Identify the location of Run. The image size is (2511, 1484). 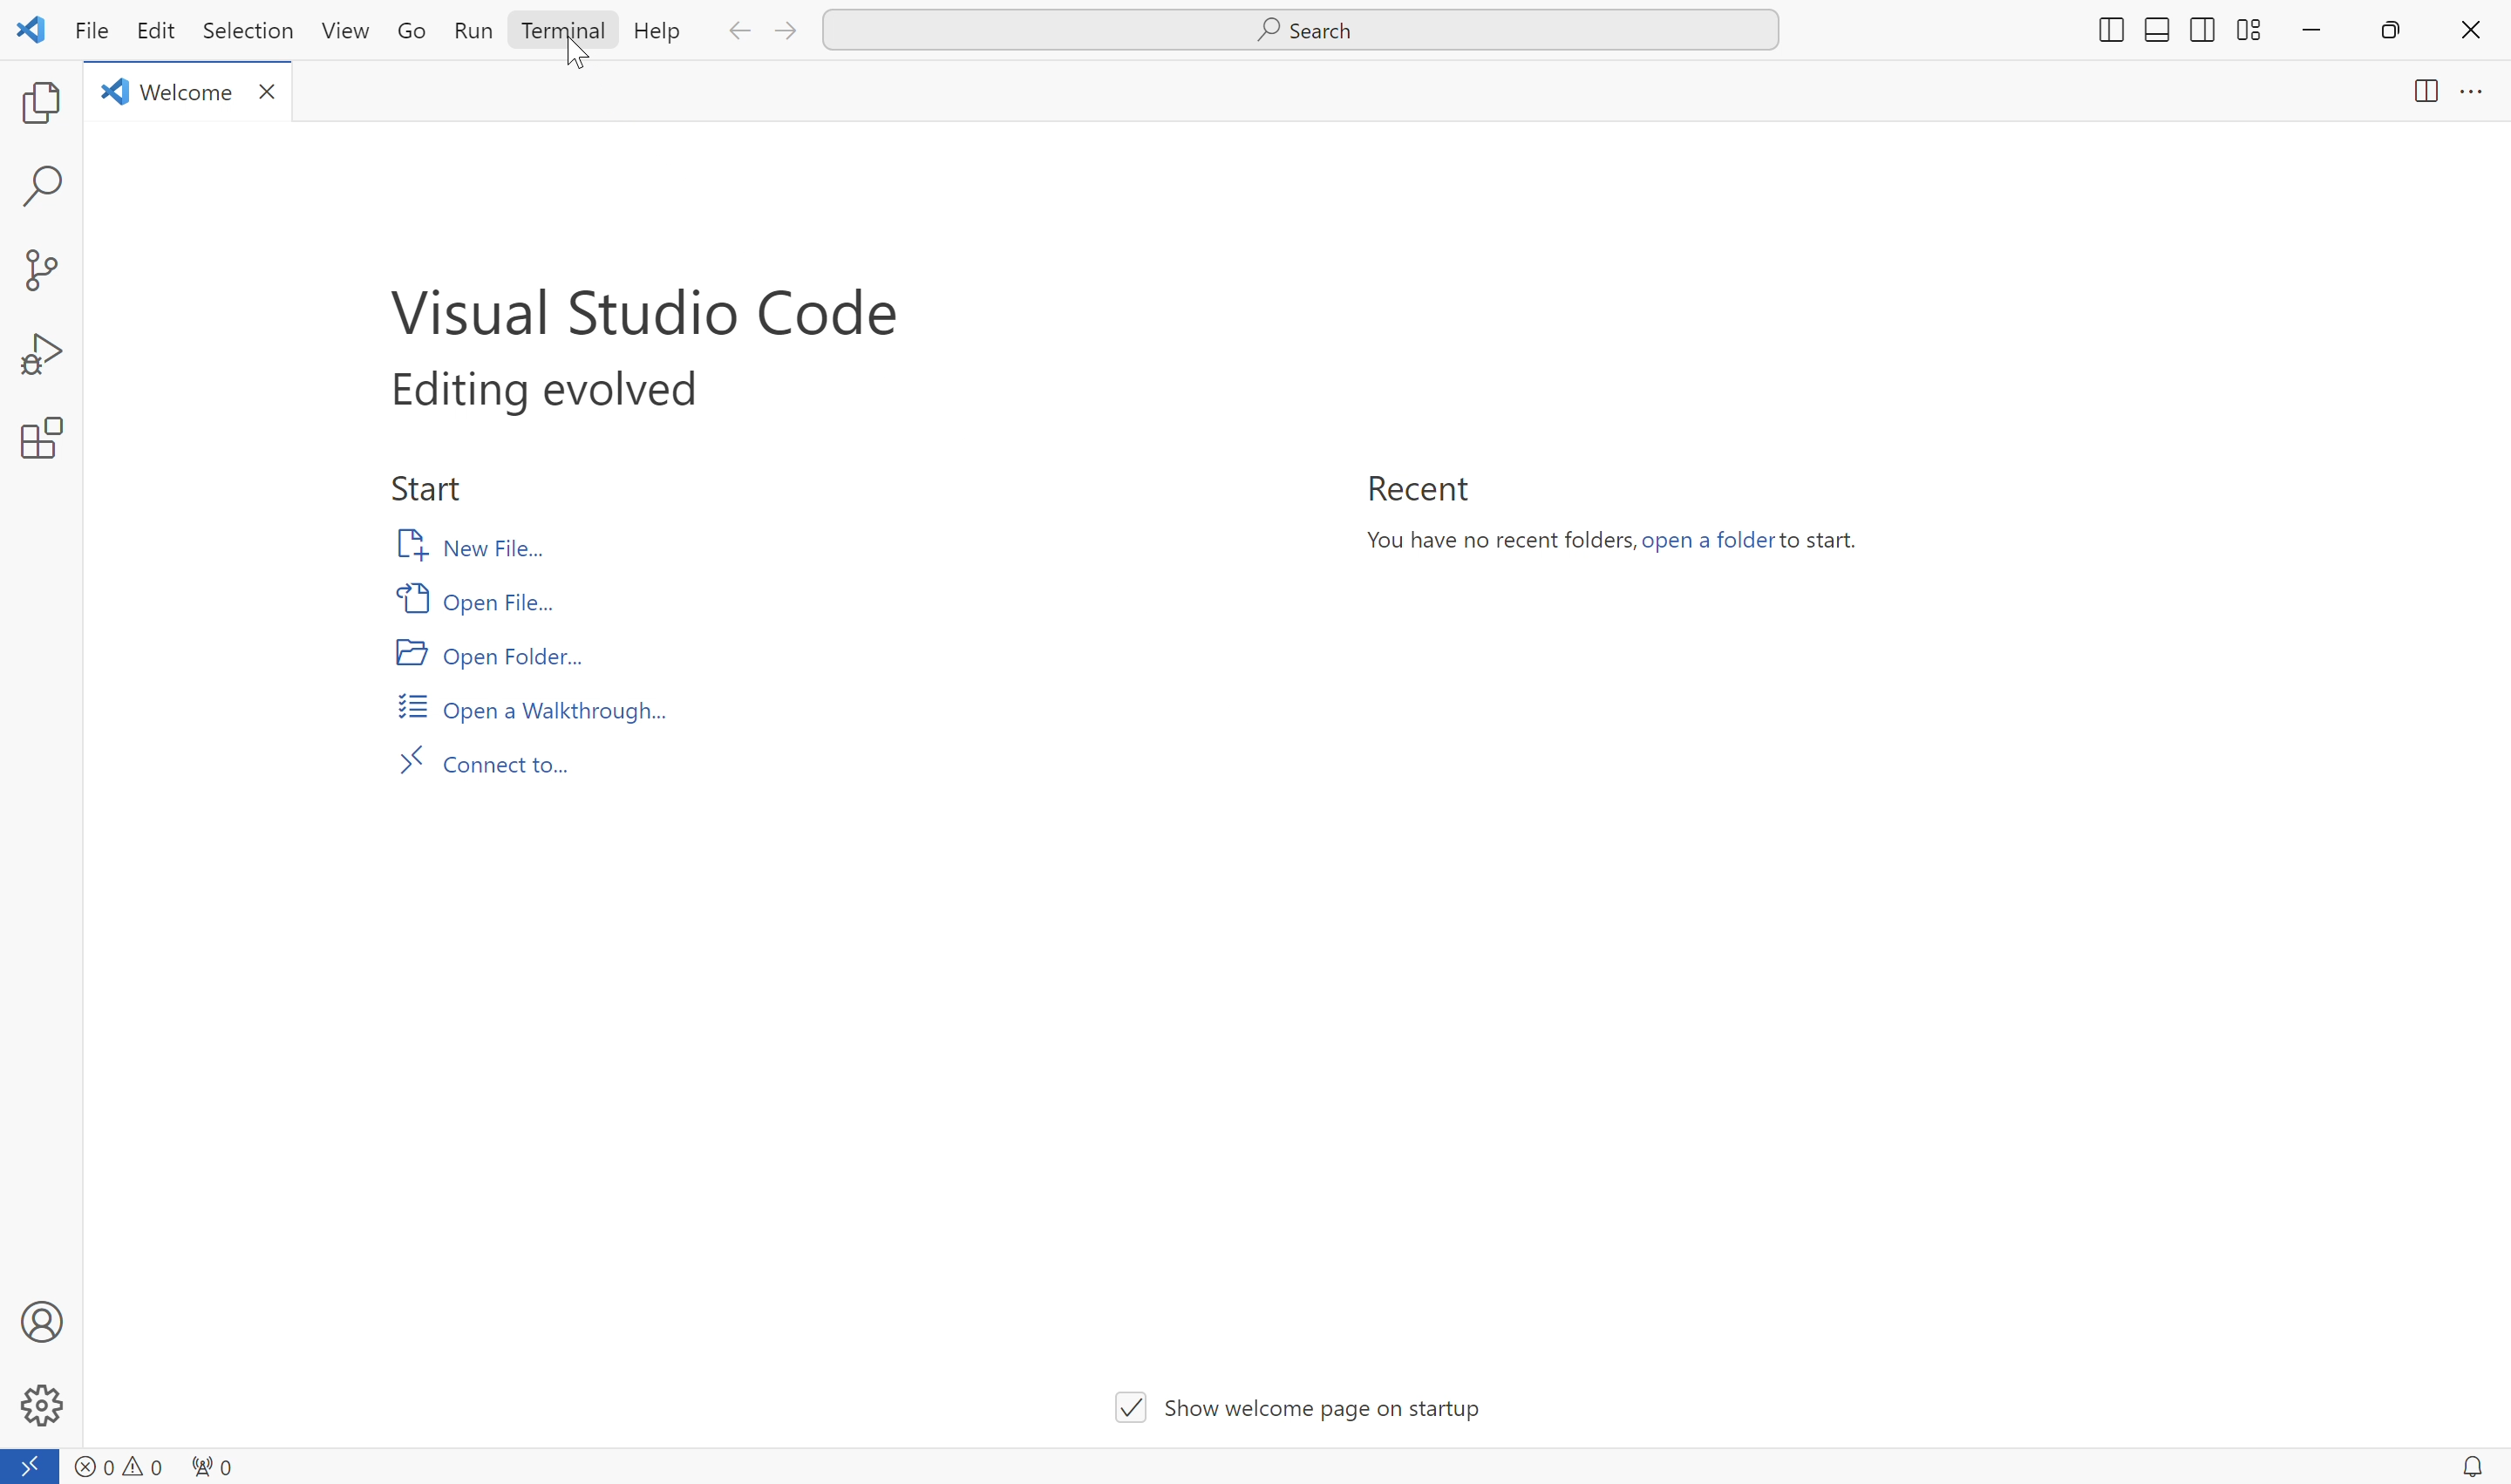
(472, 29).